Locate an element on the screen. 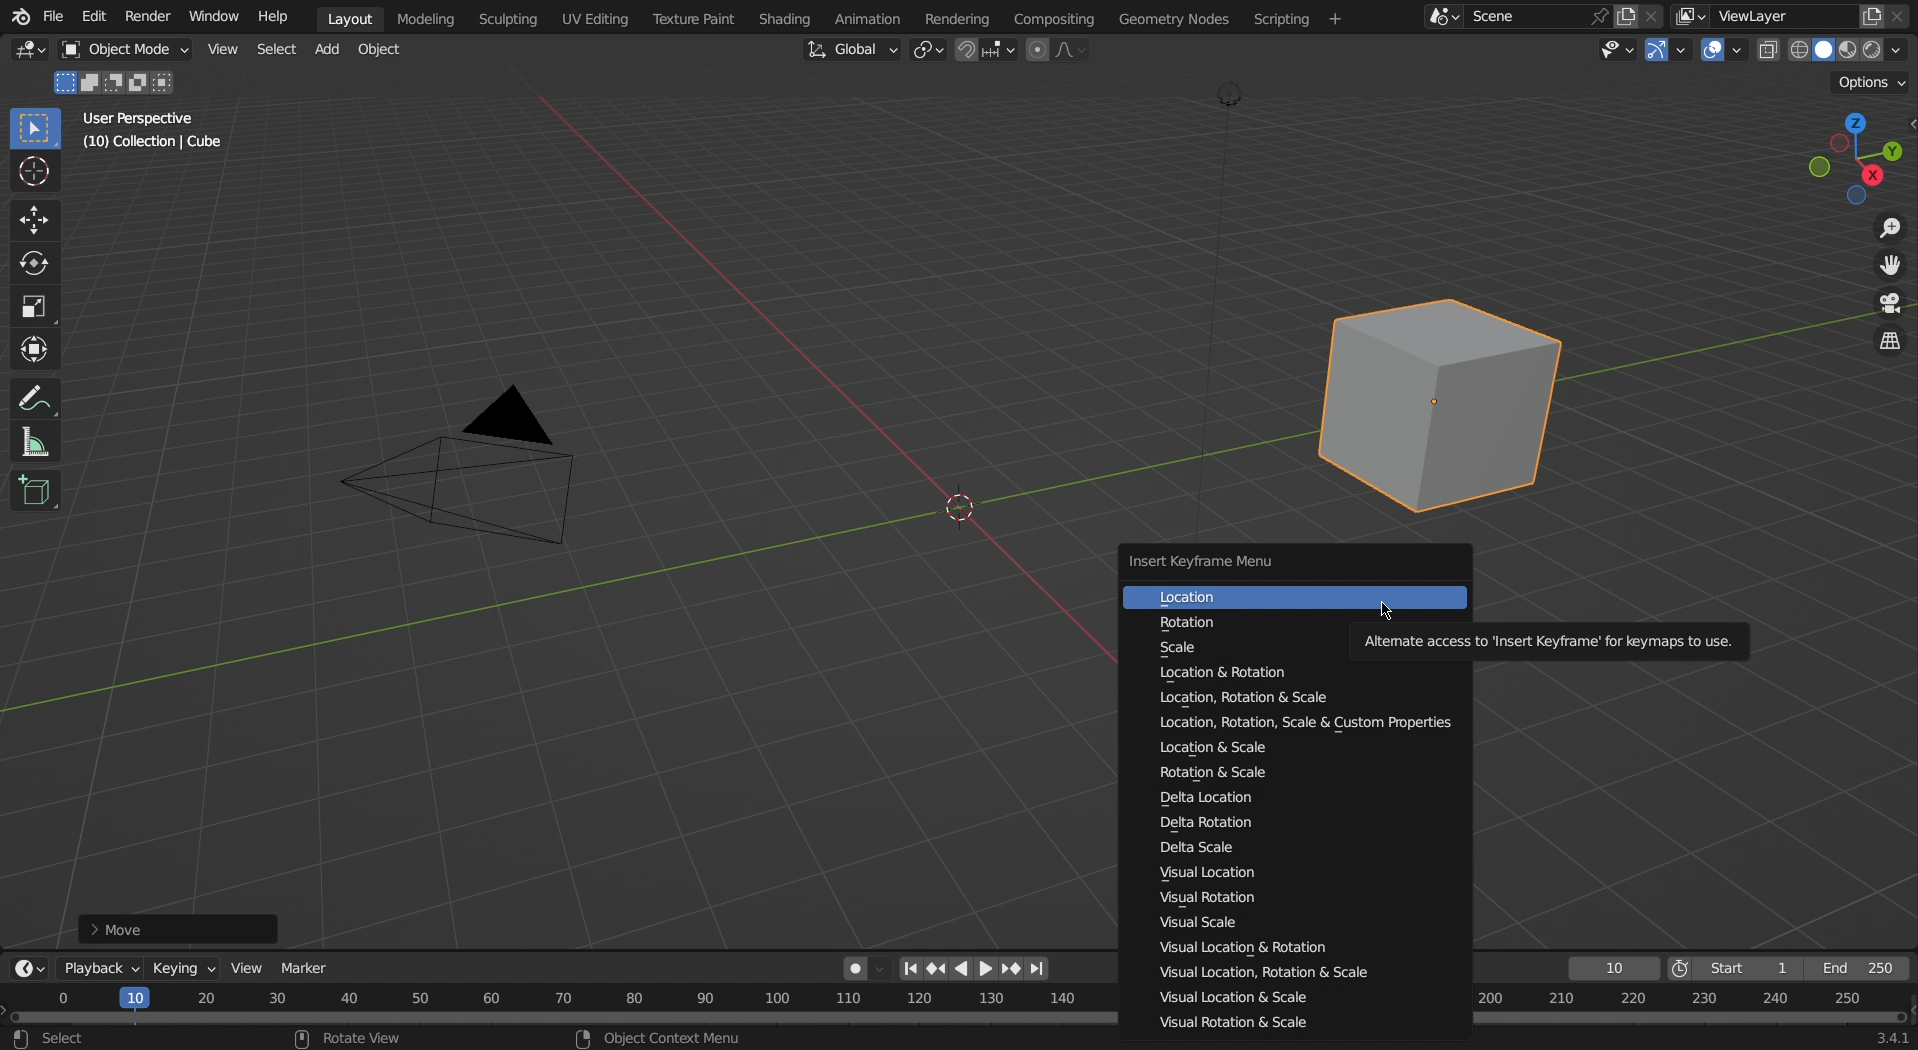  Options is located at coordinates (1874, 81).